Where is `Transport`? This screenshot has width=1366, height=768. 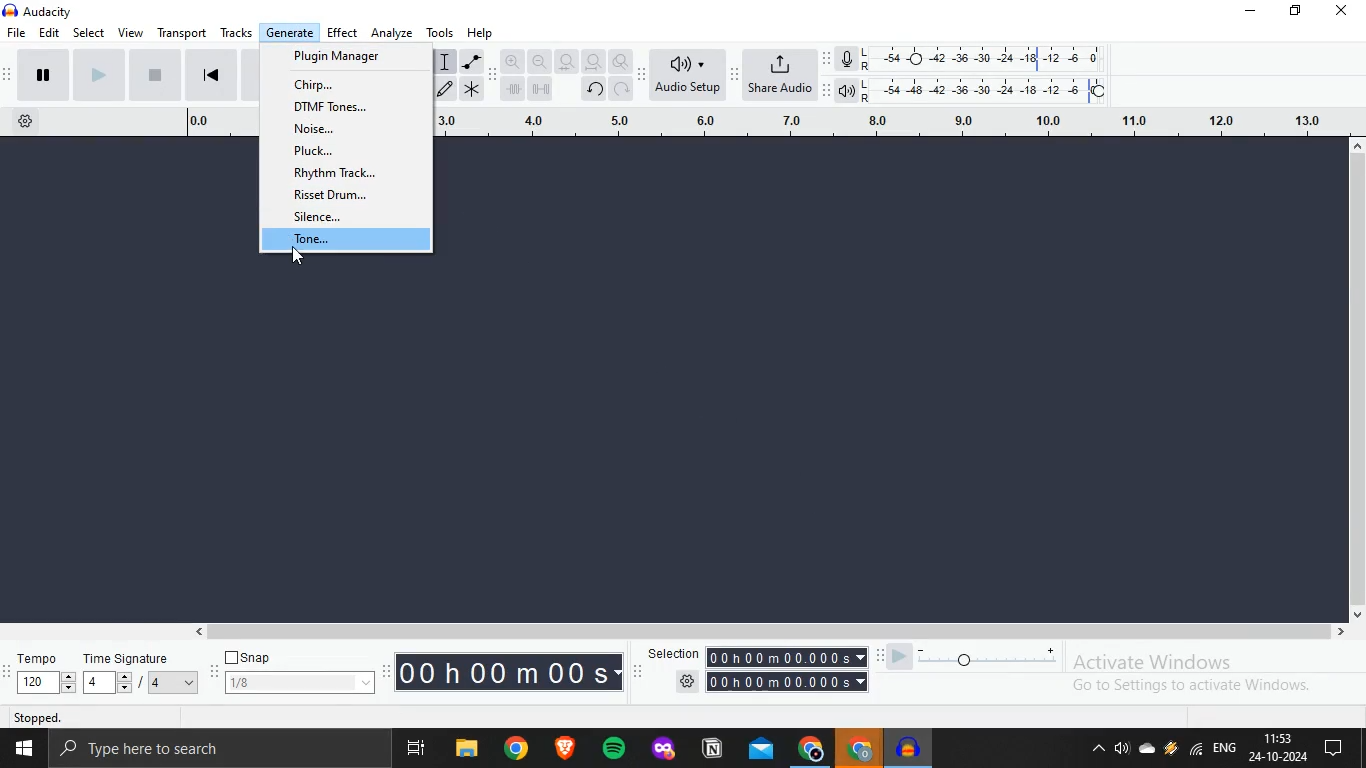 Transport is located at coordinates (181, 33).